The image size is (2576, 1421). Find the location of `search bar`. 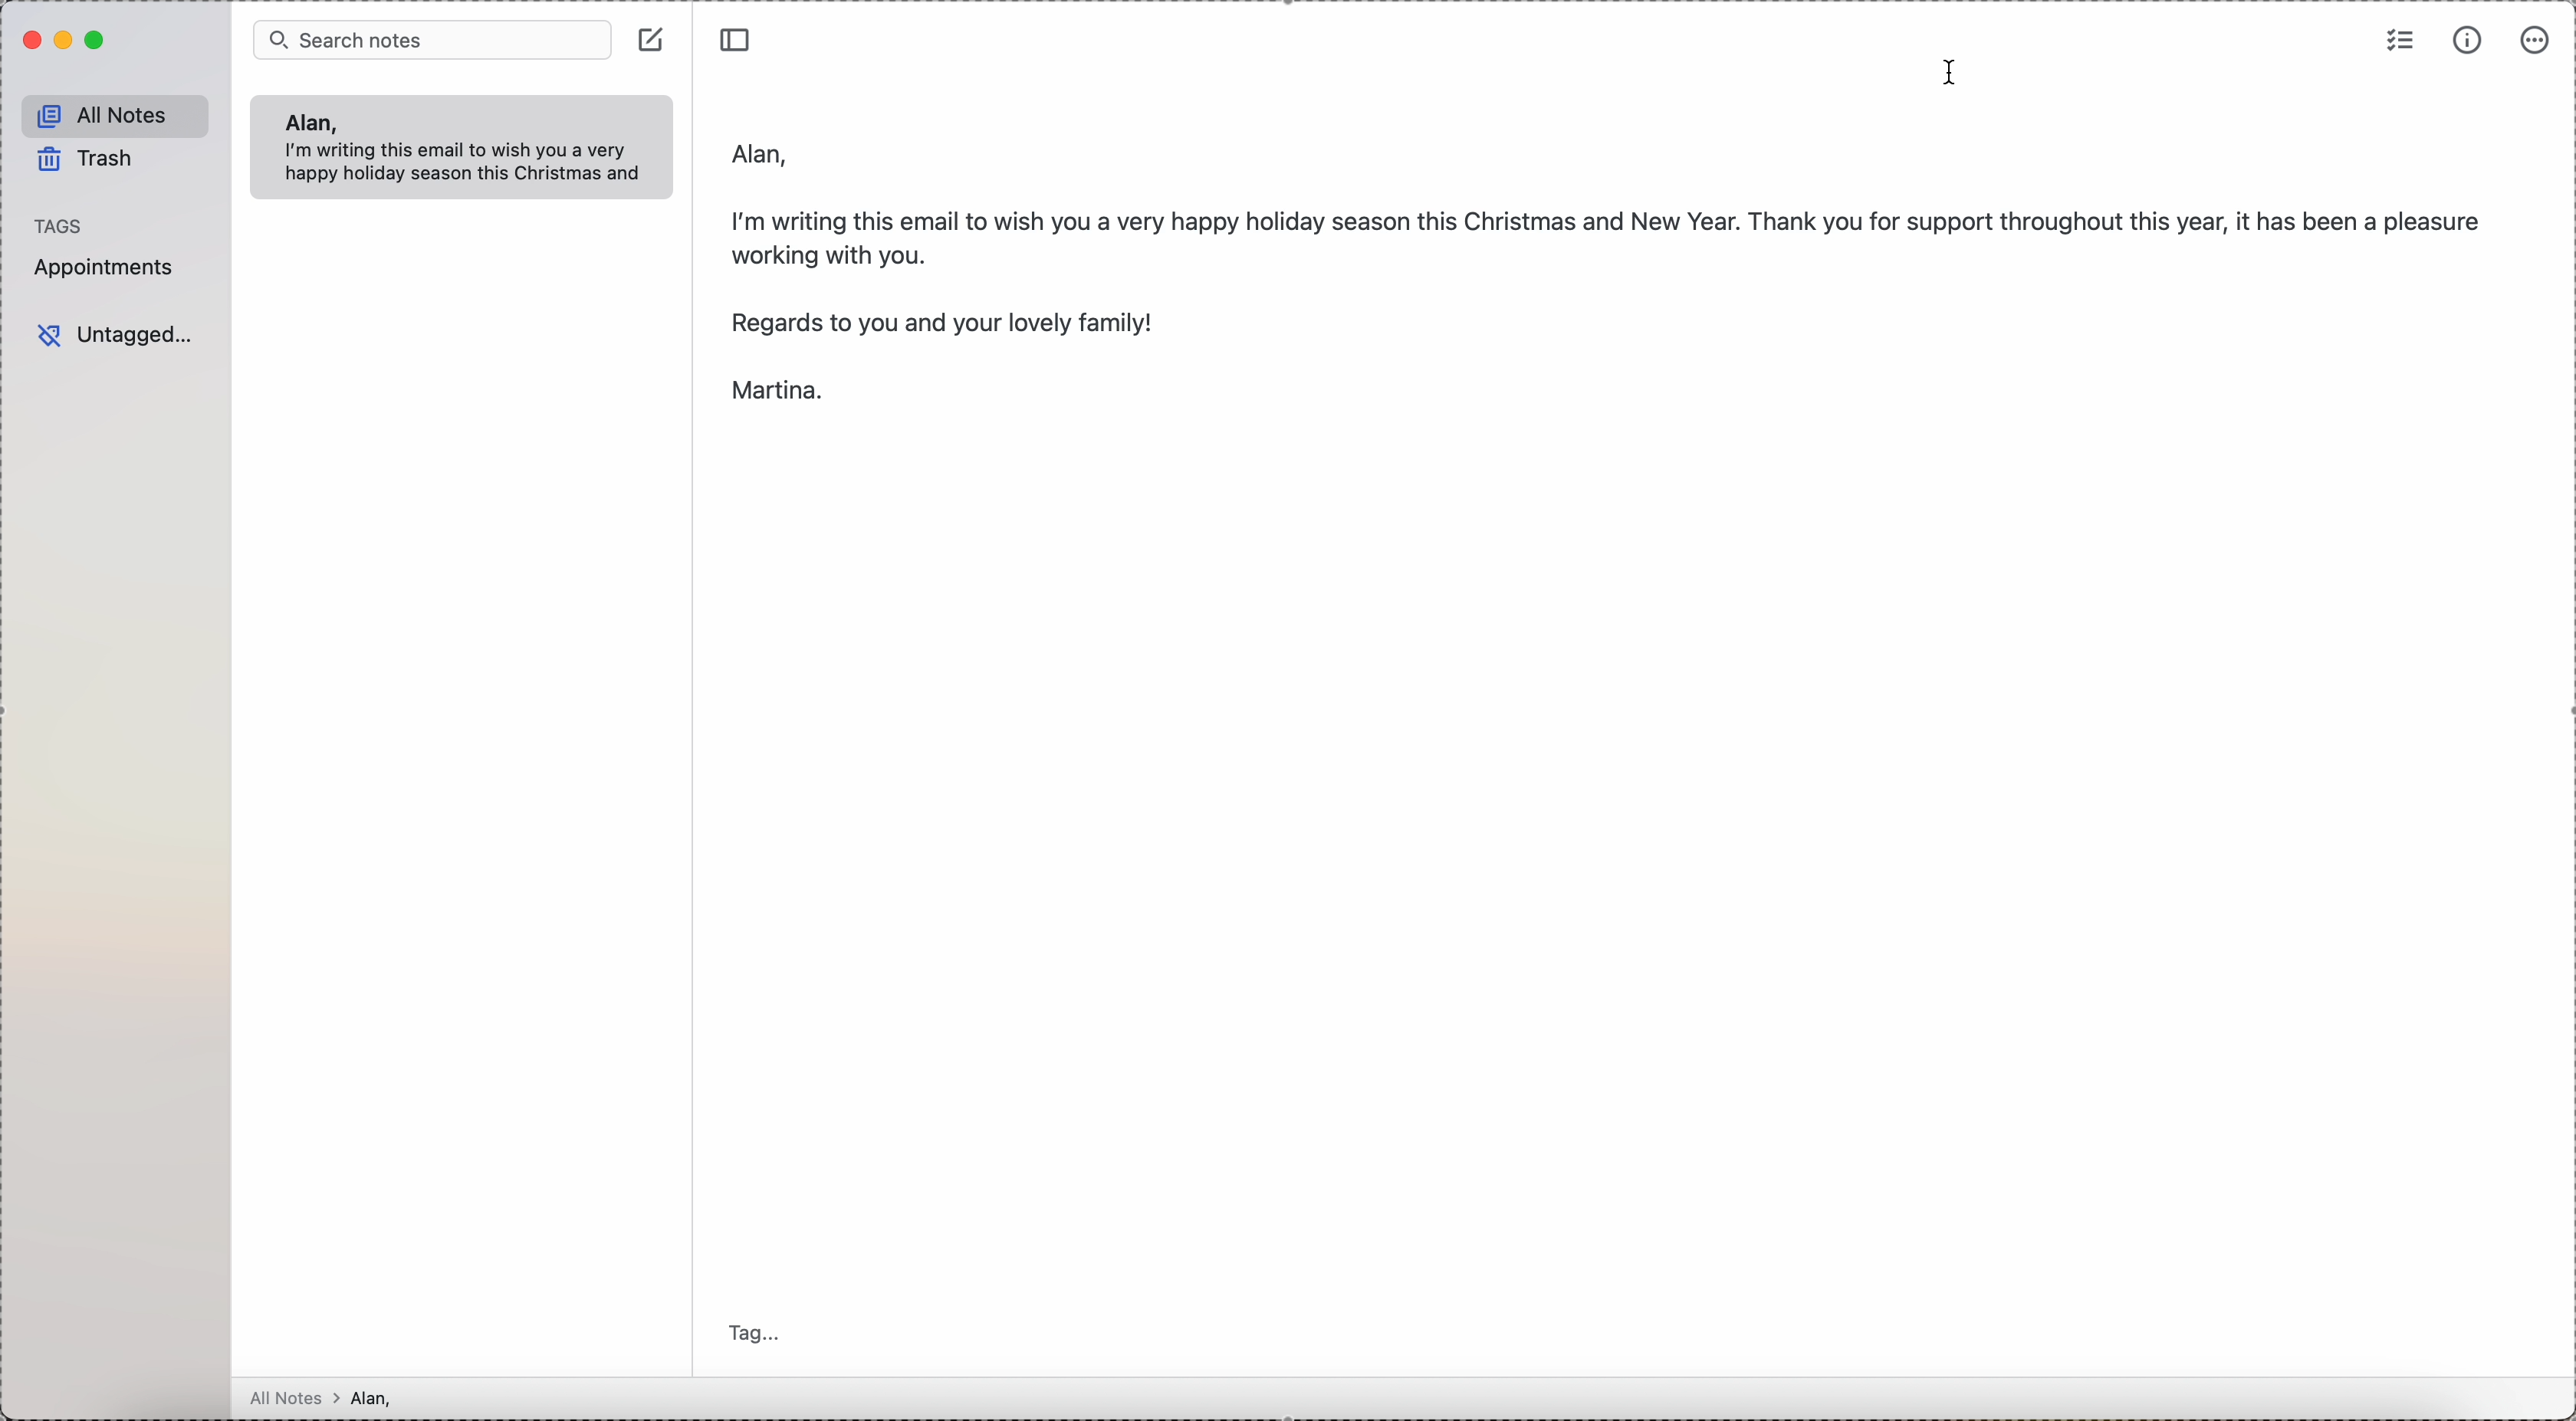

search bar is located at coordinates (432, 38).